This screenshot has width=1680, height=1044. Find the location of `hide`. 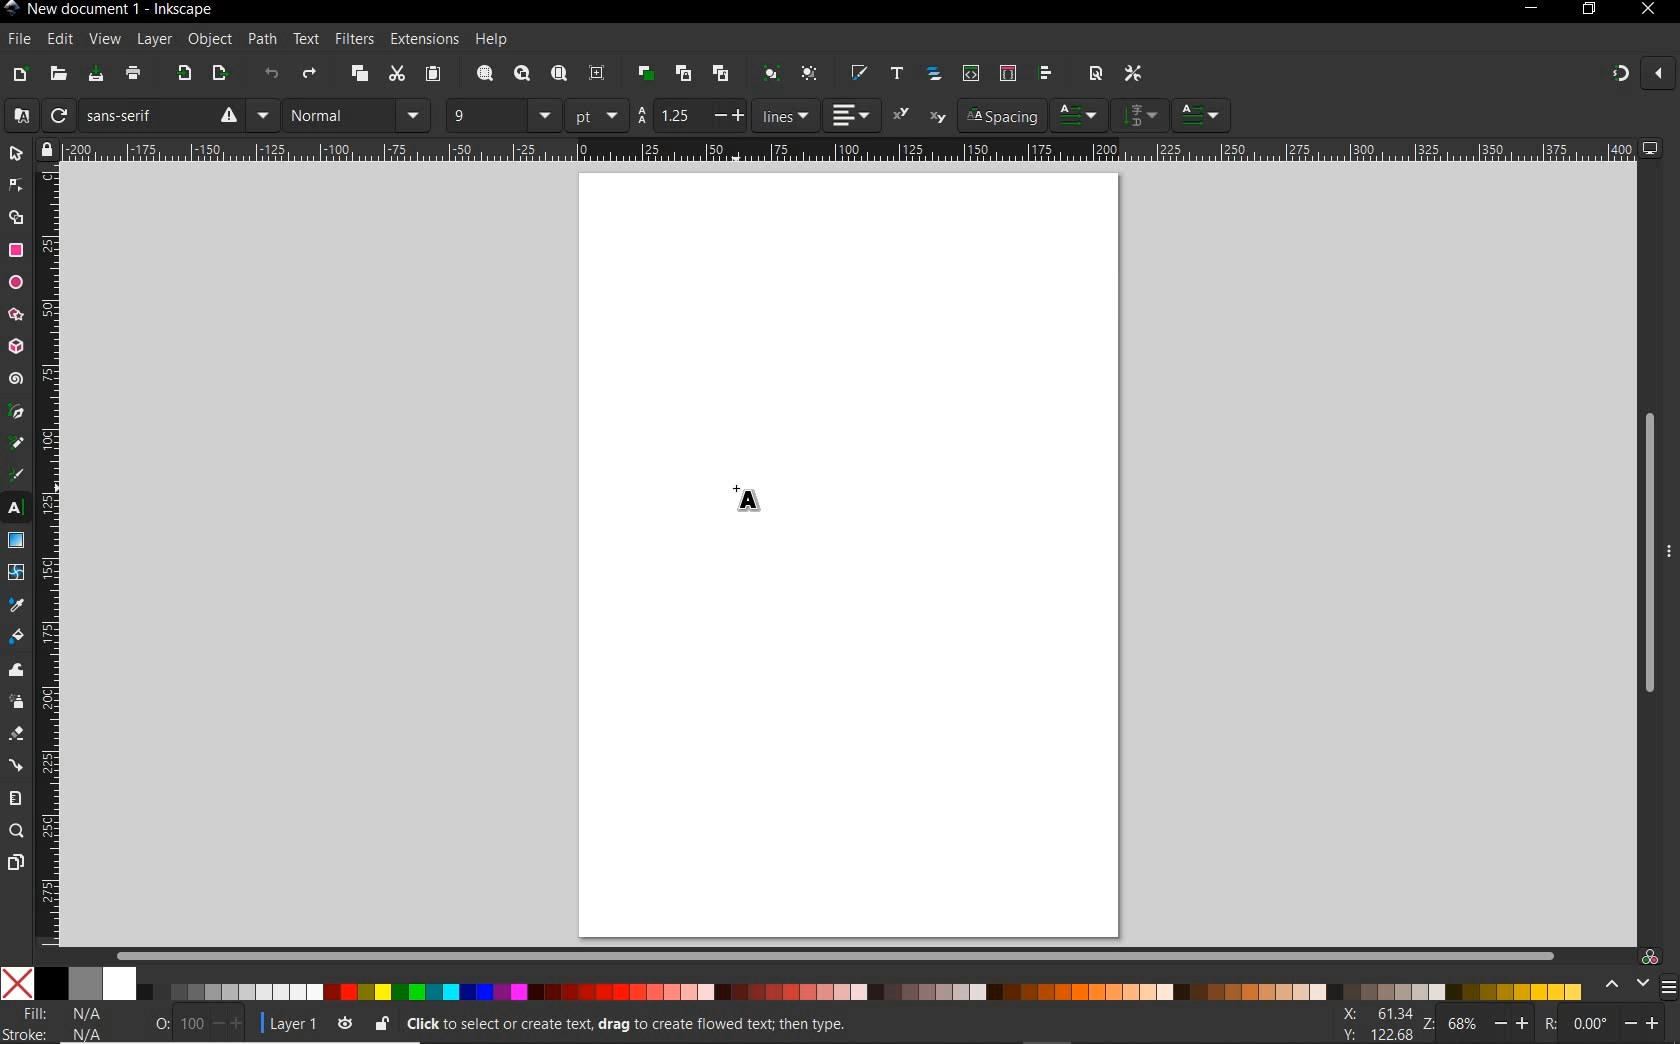

hide is located at coordinates (1670, 548).